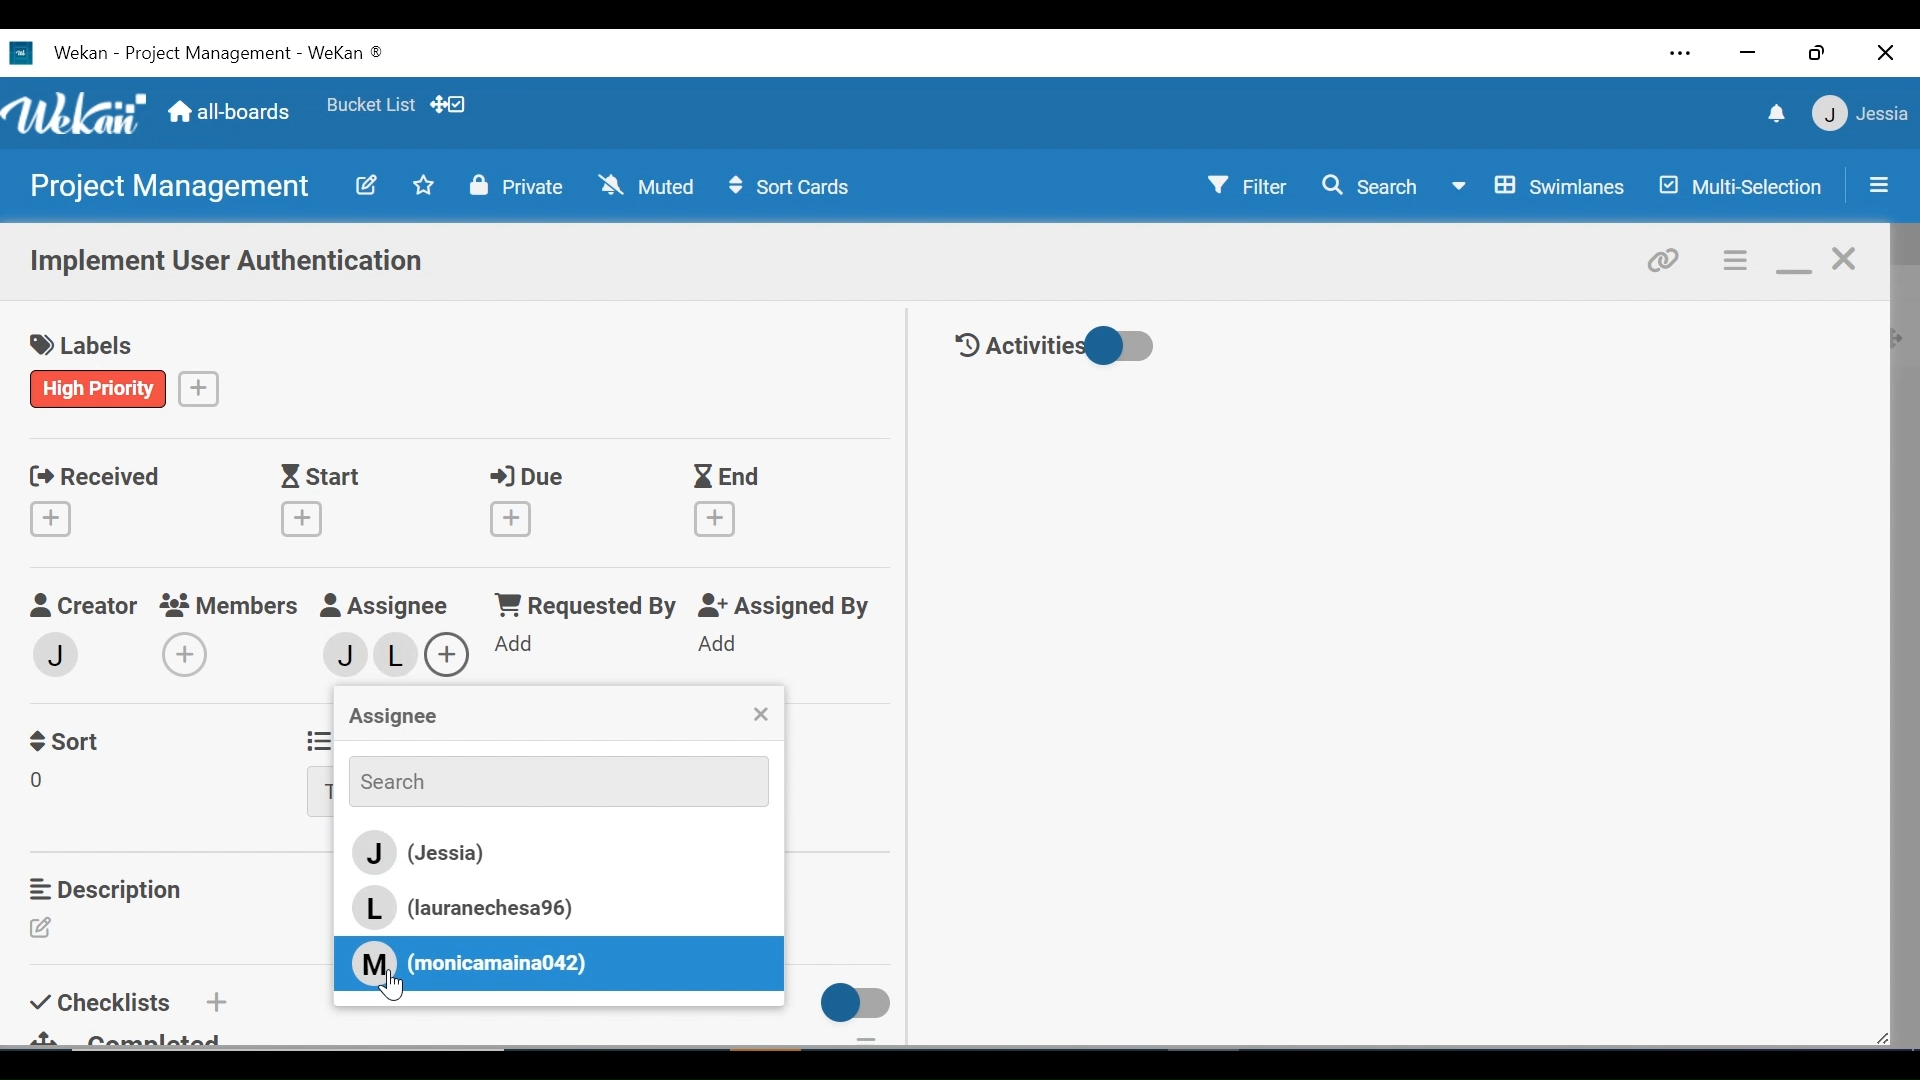 This screenshot has width=1920, height=1080. I want to click on (jessia), so click(554, 854).